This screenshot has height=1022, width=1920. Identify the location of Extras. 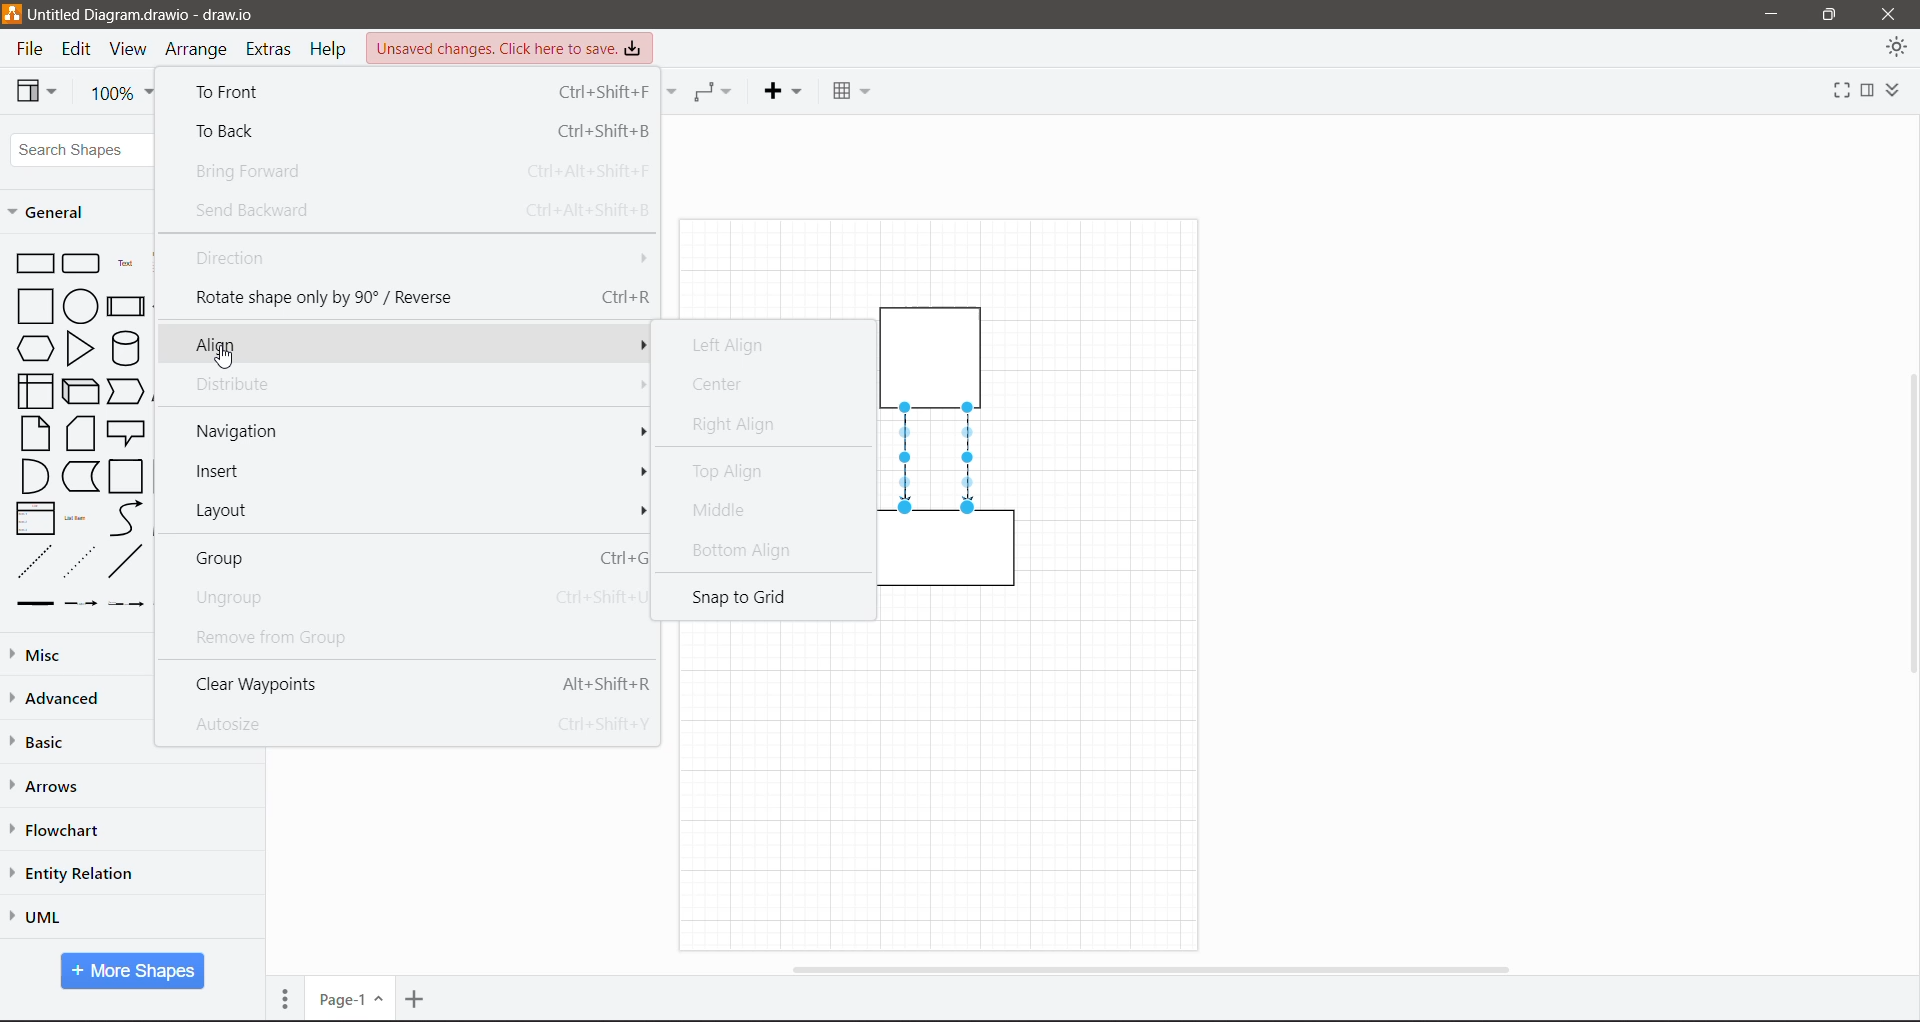
(271, 50).